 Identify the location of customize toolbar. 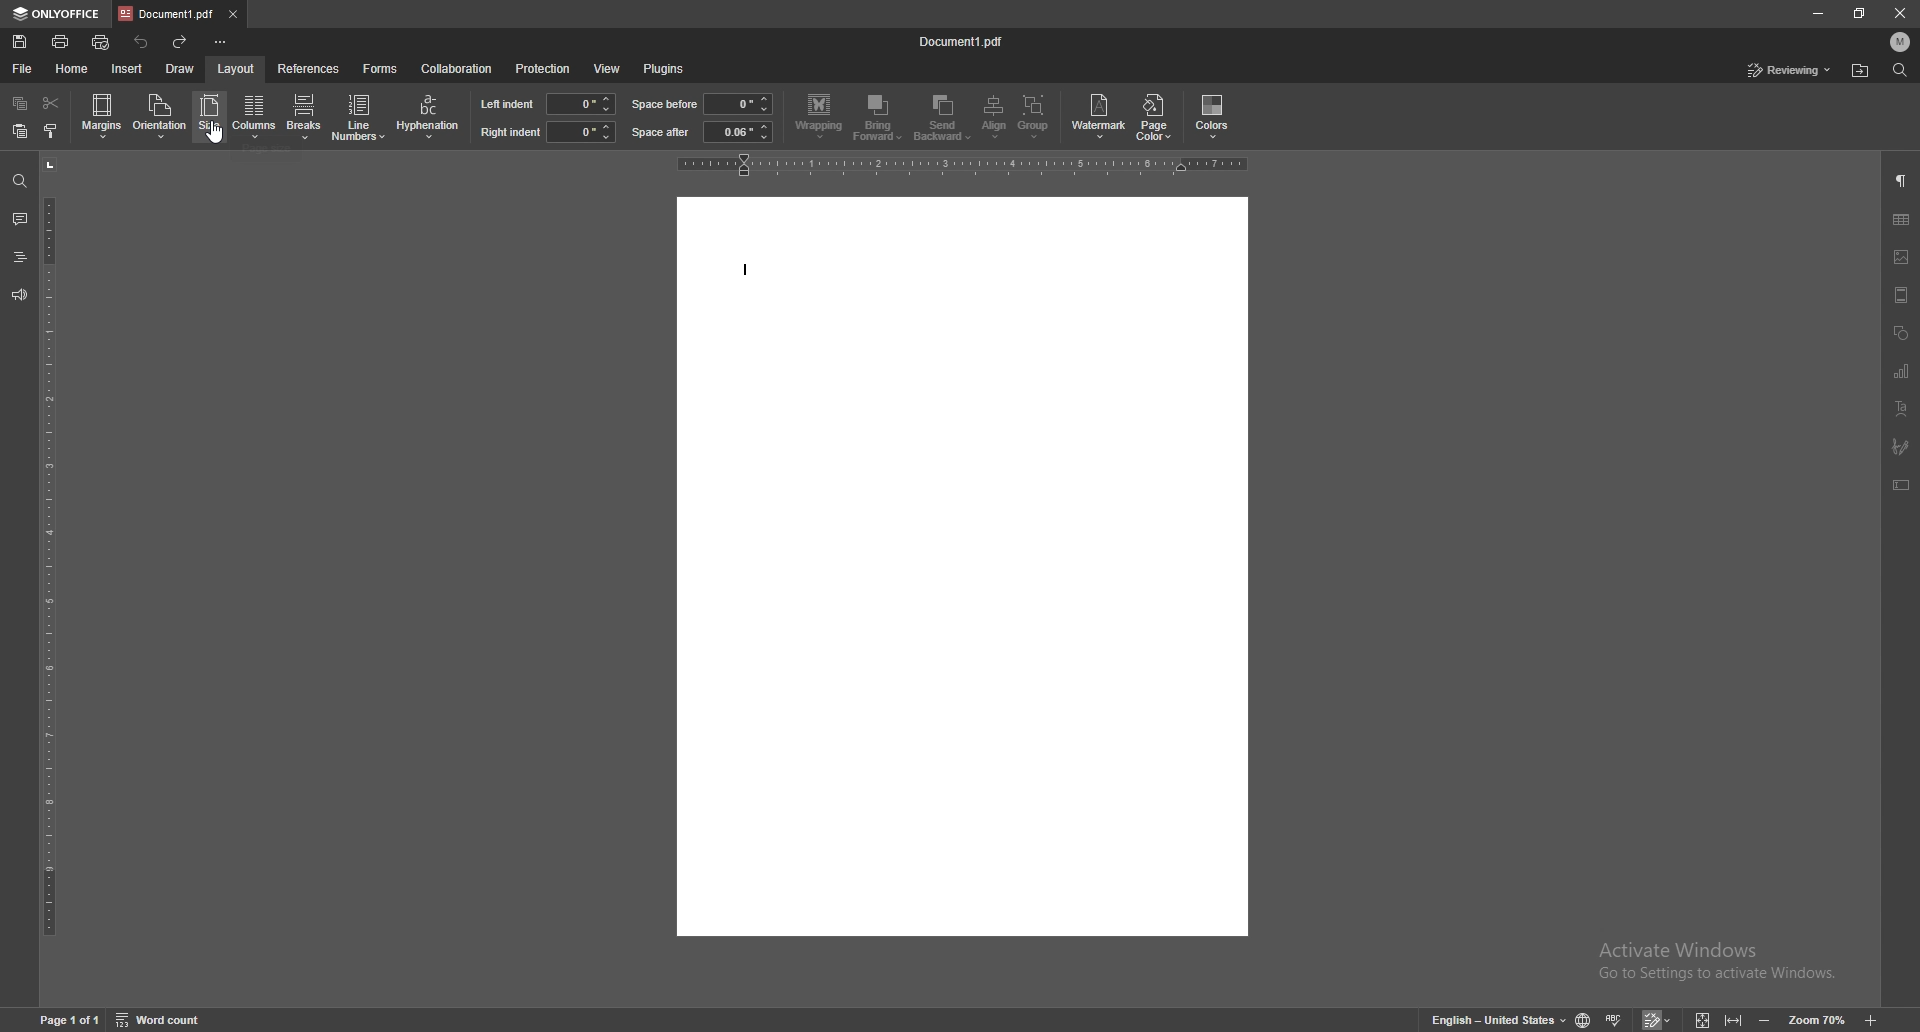
(220, 42).